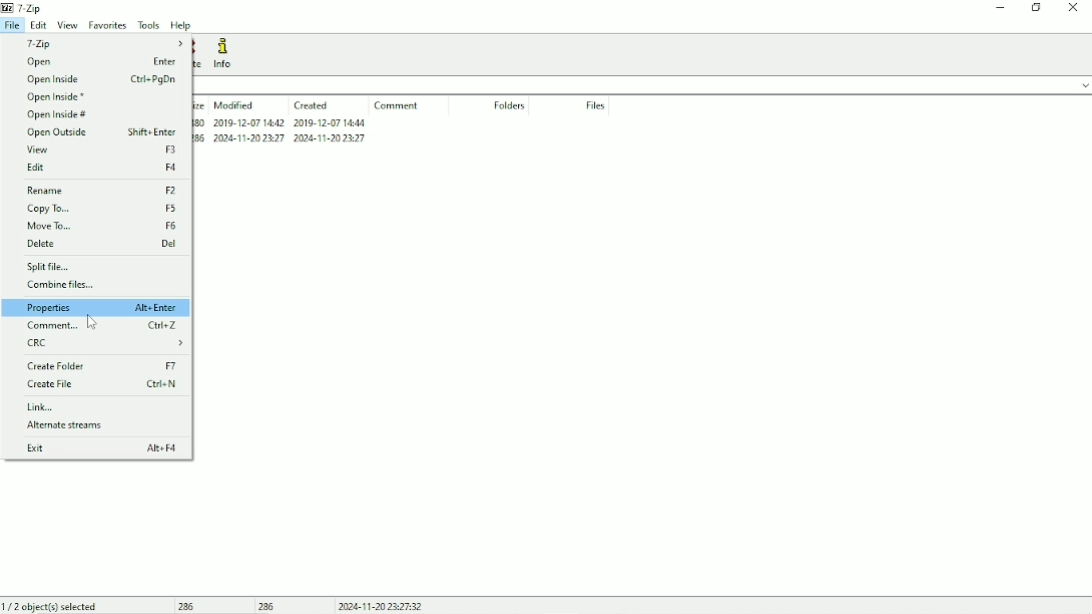 This screenshot has height=614, width=1092. Describe the element at coordinates (102, 43) in the screenshot. I see `7-Zip` at that location.